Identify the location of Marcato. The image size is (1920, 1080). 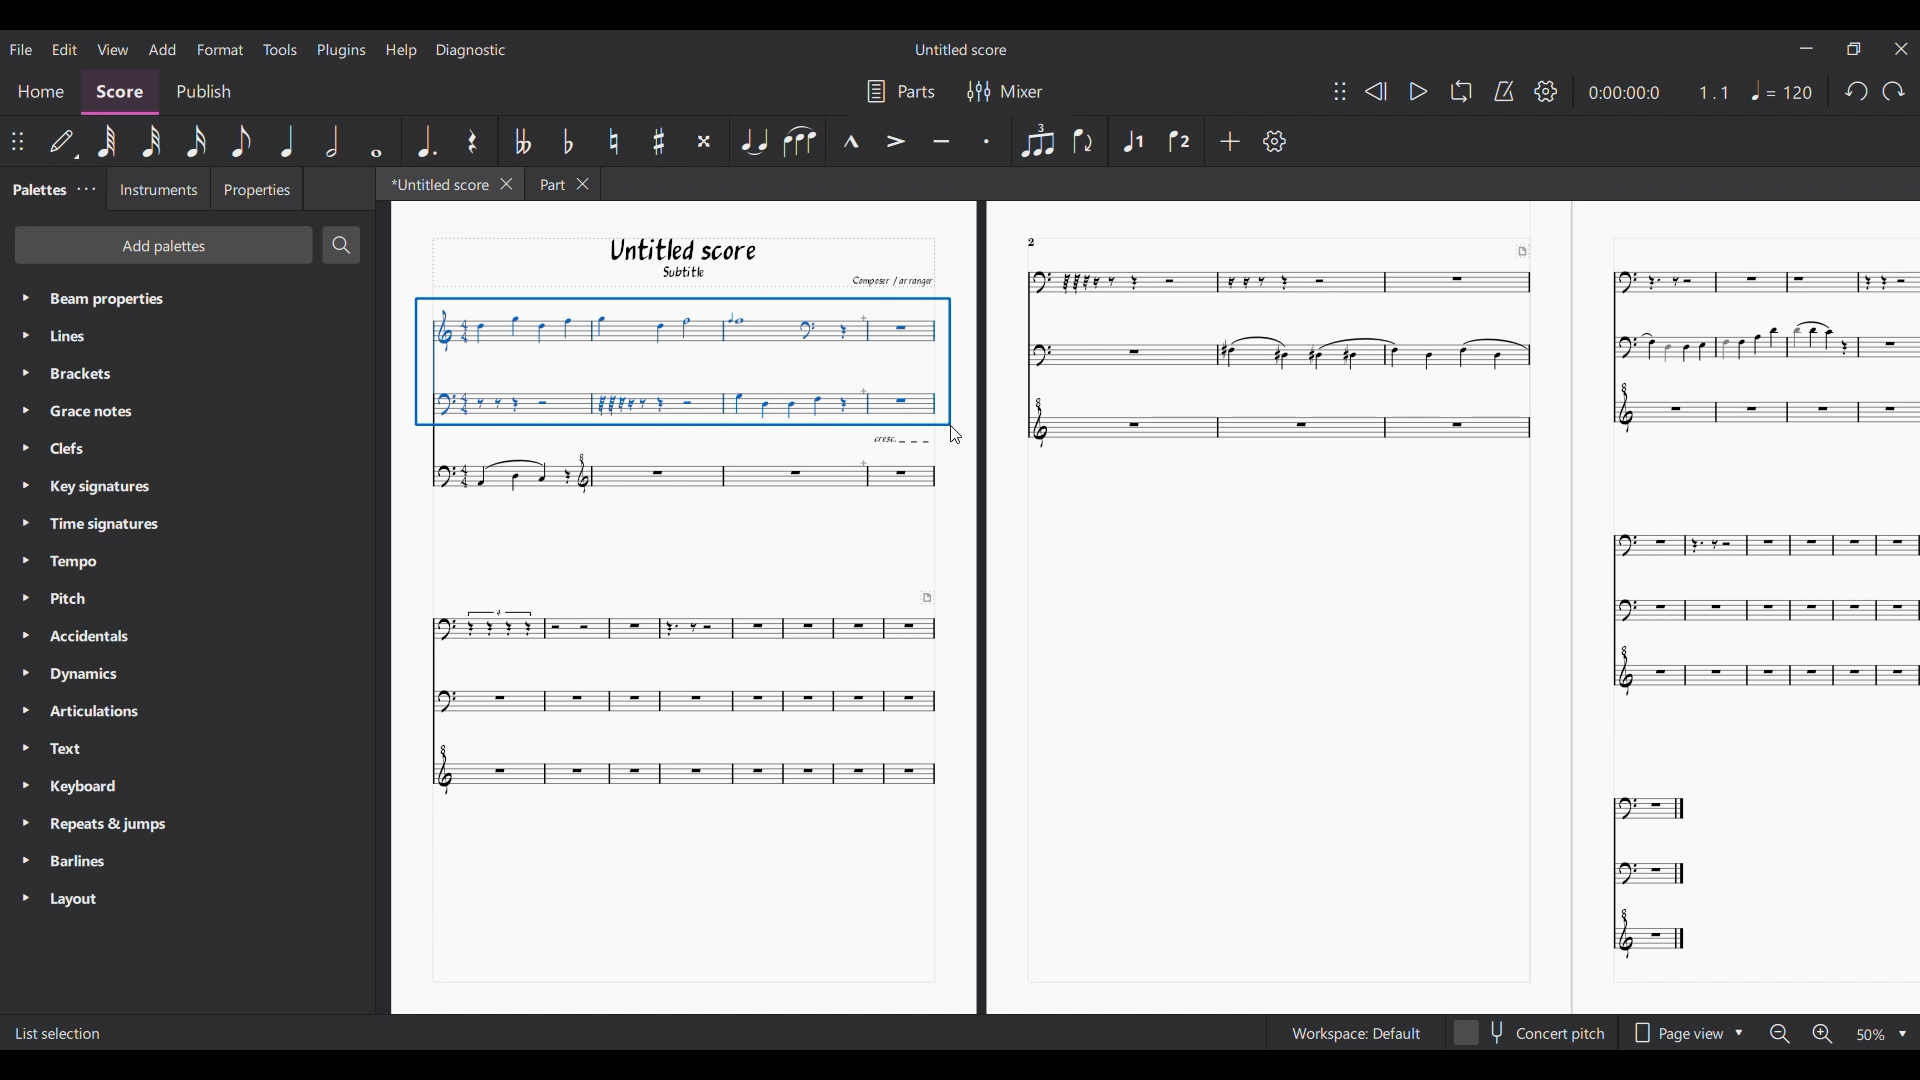
(850, 141).